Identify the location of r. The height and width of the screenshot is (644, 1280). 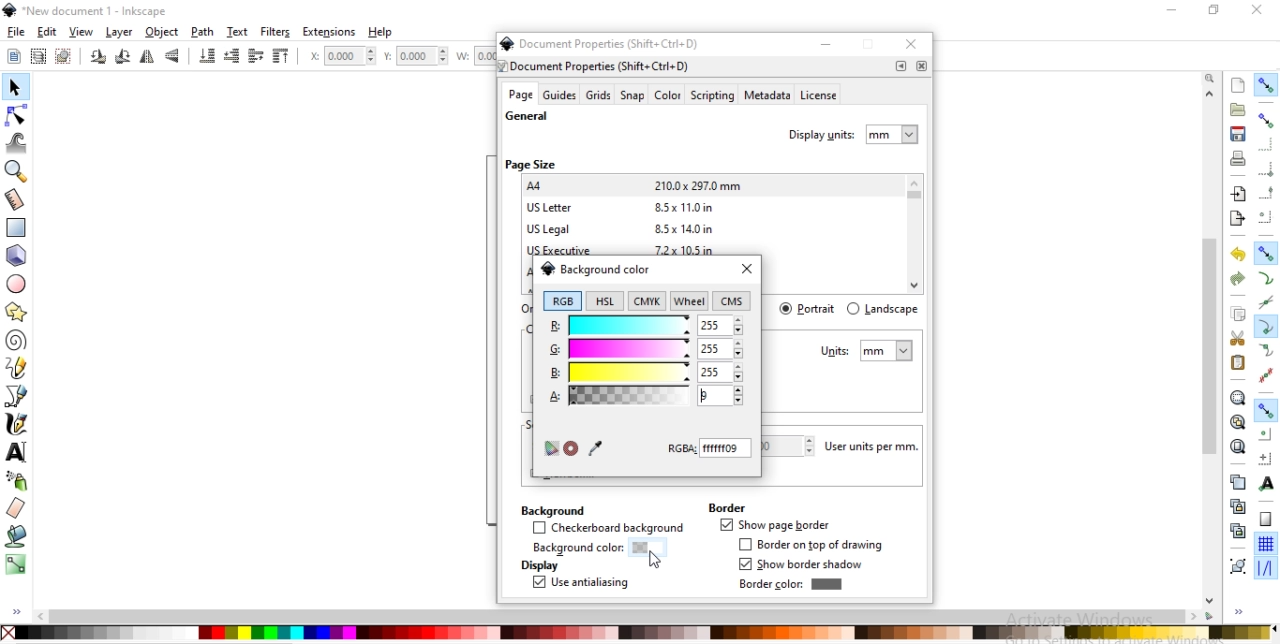
(645, 324).